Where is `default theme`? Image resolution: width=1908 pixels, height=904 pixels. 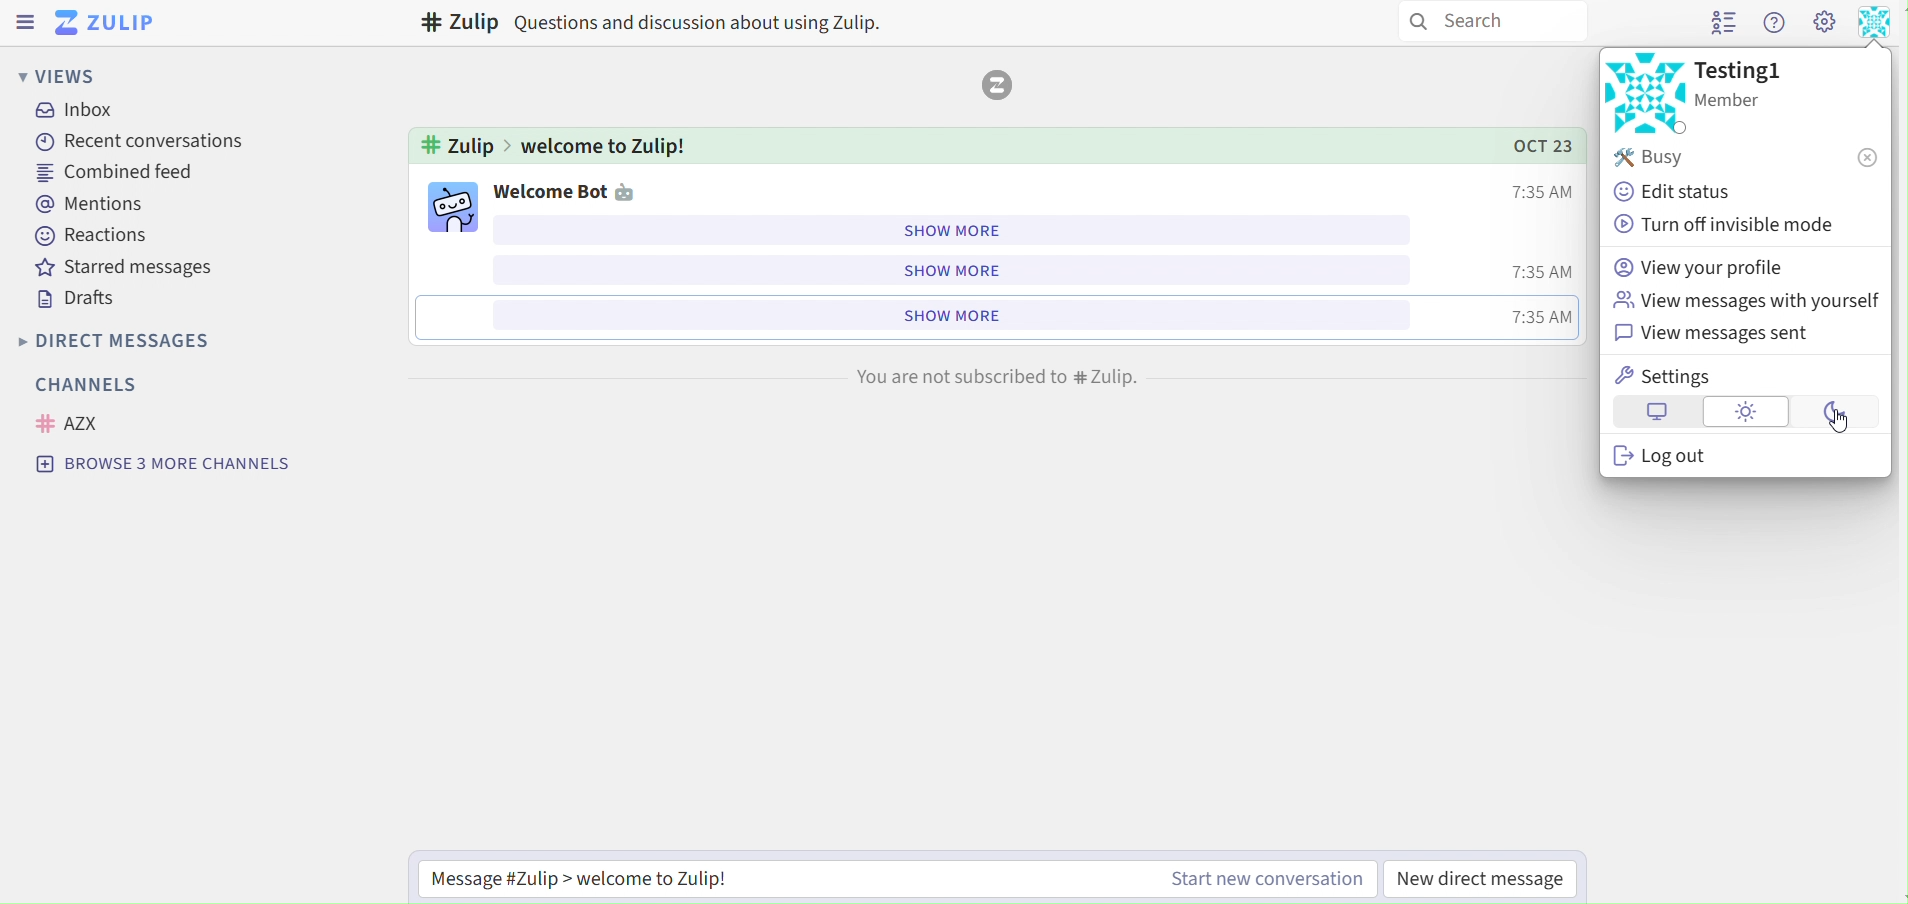 default theme is located at coordinates (1657, 411).